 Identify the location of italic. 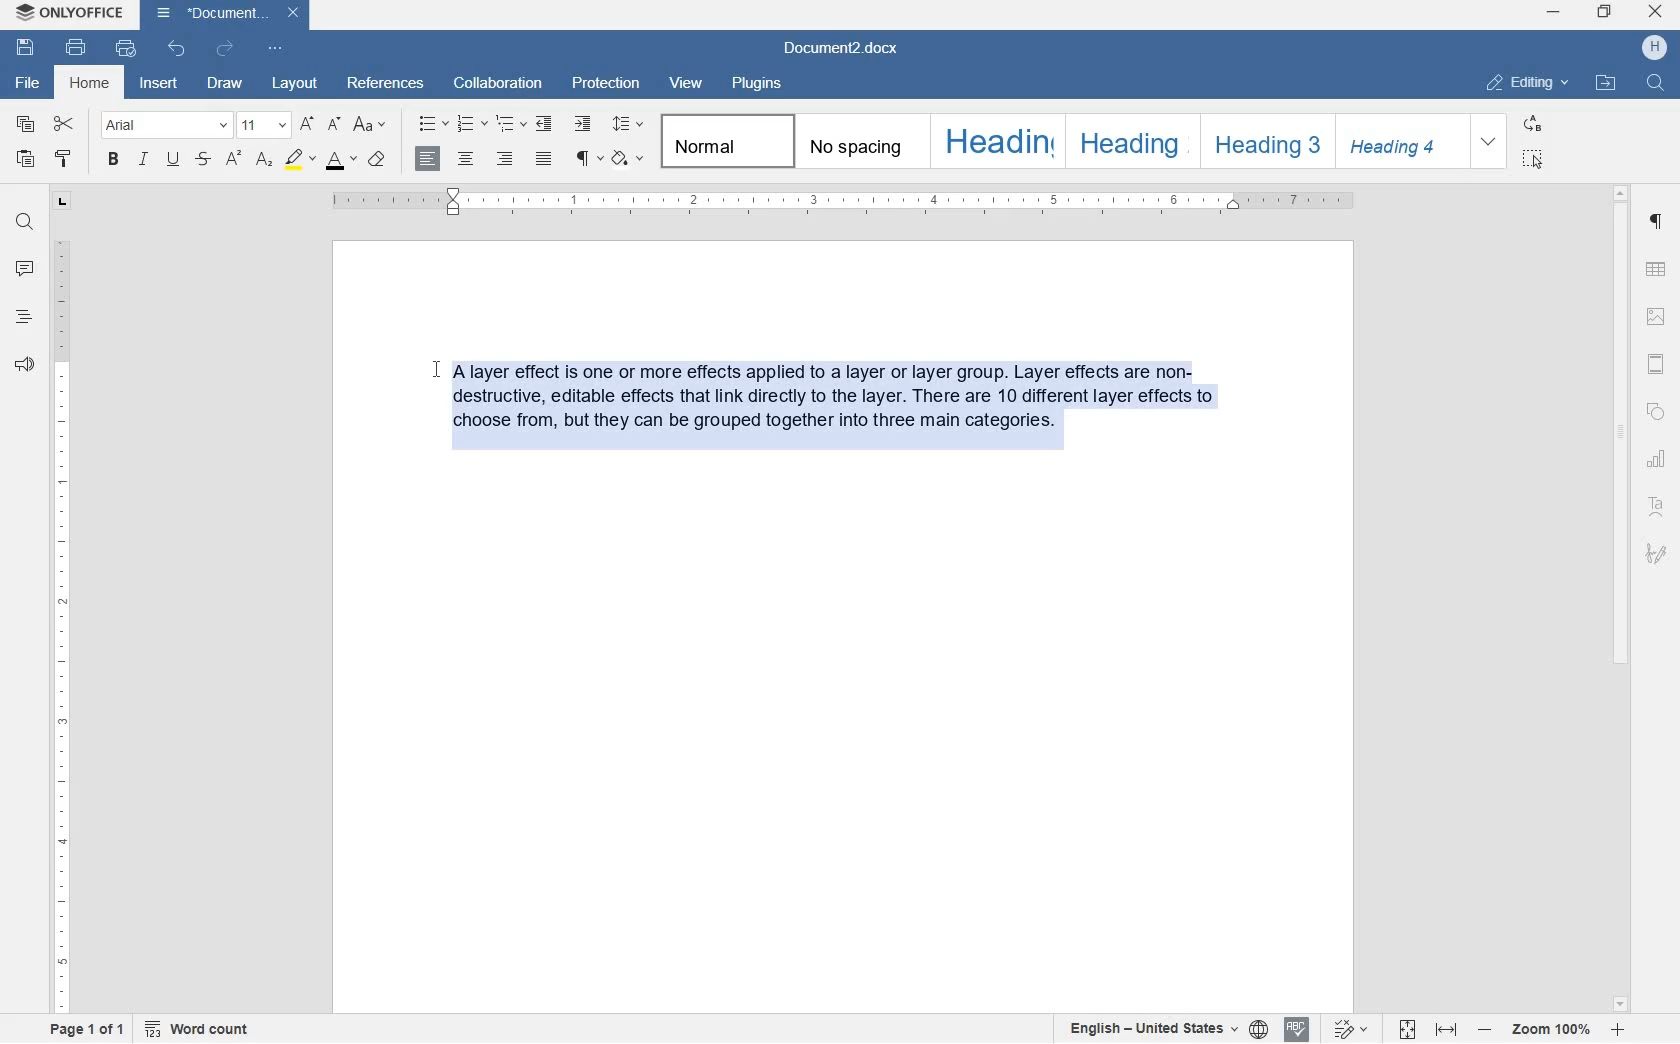
(144, 160).